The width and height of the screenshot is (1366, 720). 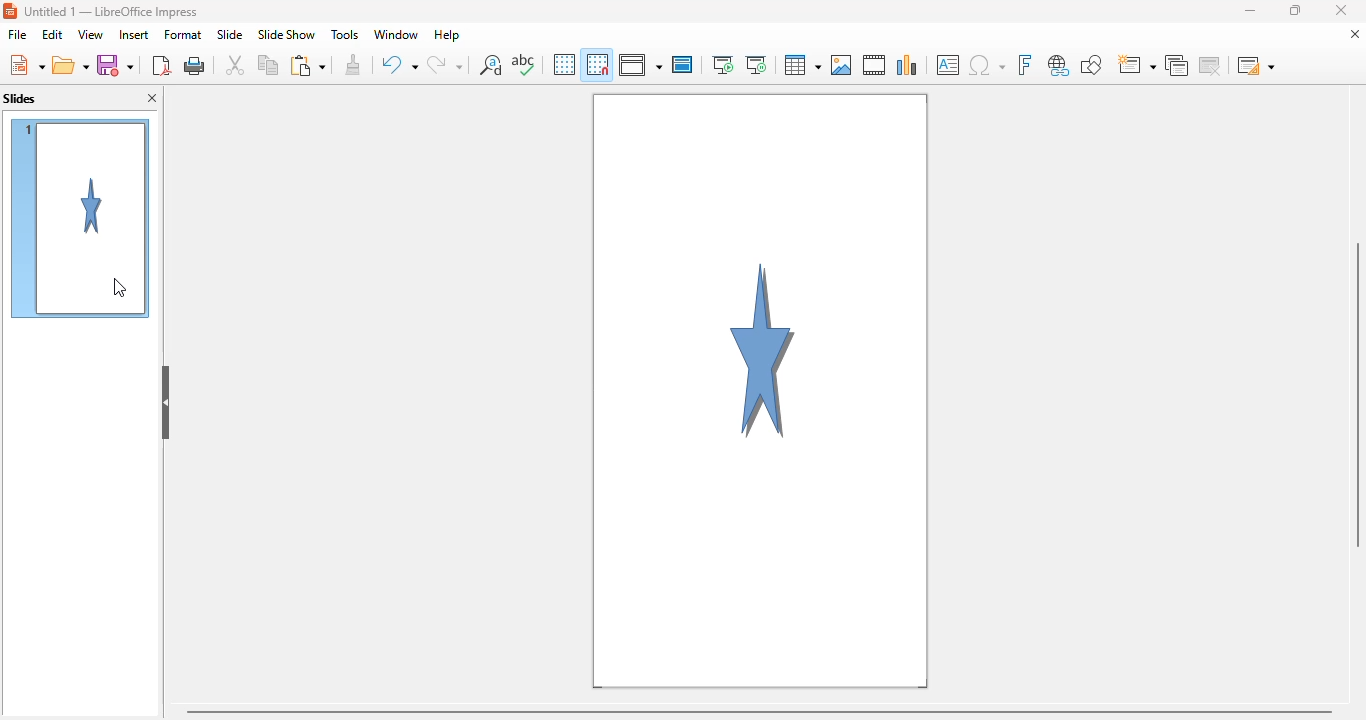 What do you see at coordinates (842, 65) in the screenshot?
I see `insert image` at bounding box center [842, 65].